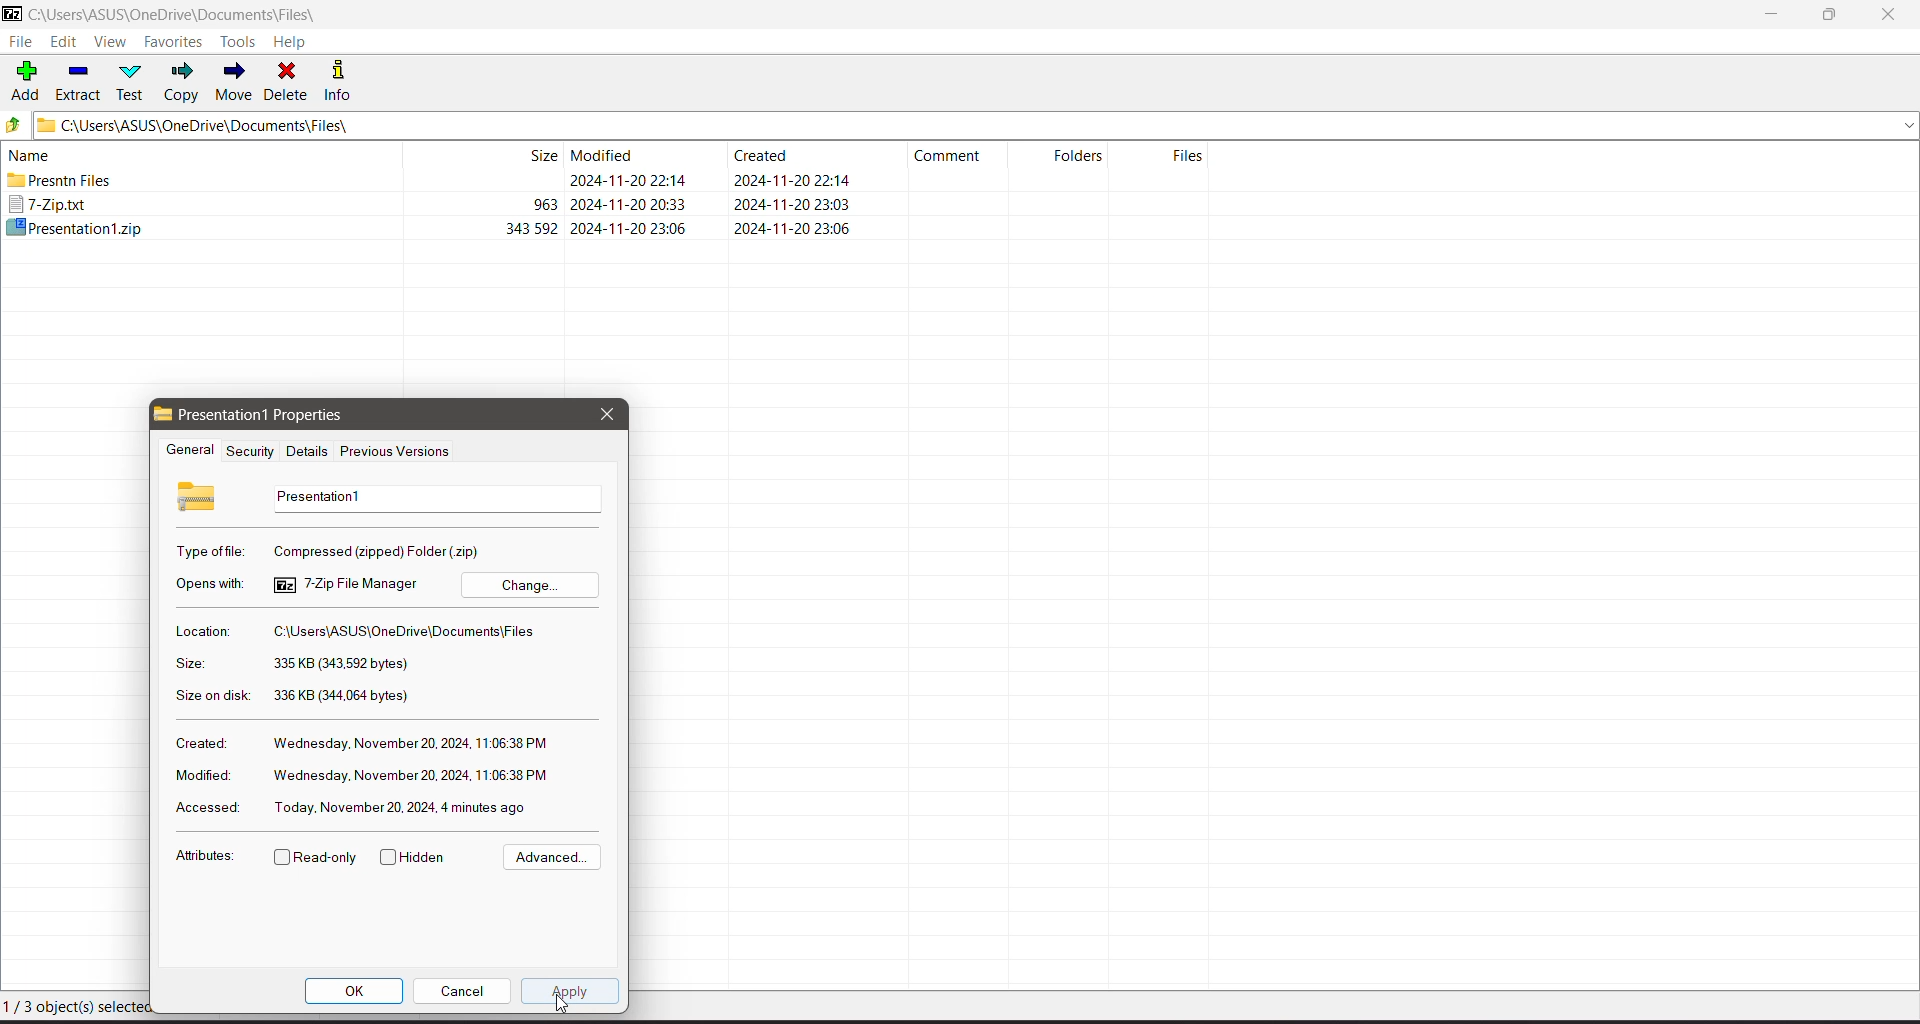 The height and width of the screenshot is (1024, 1920). What do you see at coordinates (212, 551) in the screenshot?
I see `Type of file` at bounding box center [212, 551].